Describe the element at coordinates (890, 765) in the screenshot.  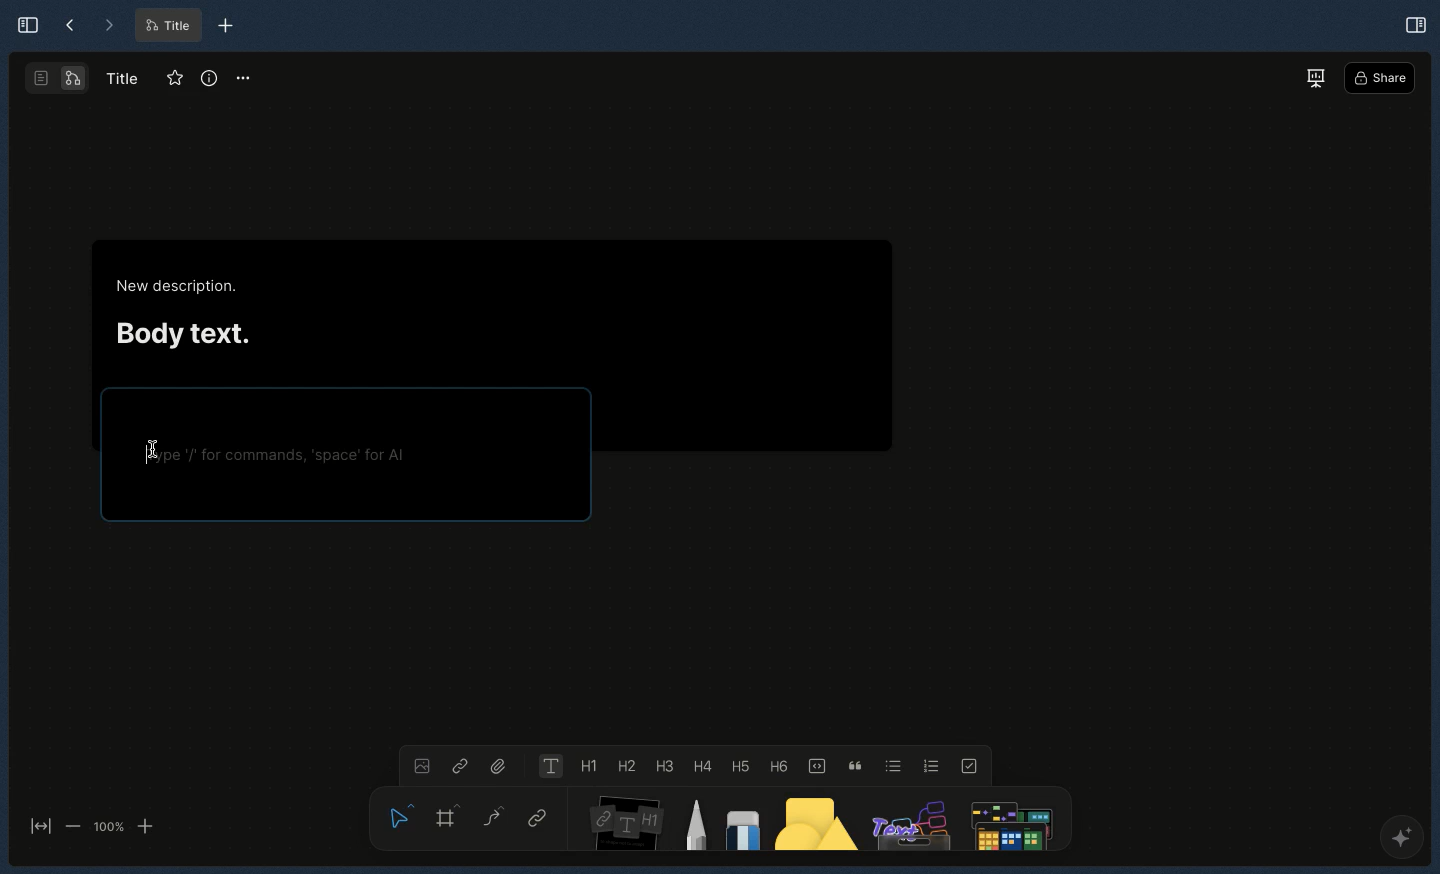
I see `Bulleted list` at that location.